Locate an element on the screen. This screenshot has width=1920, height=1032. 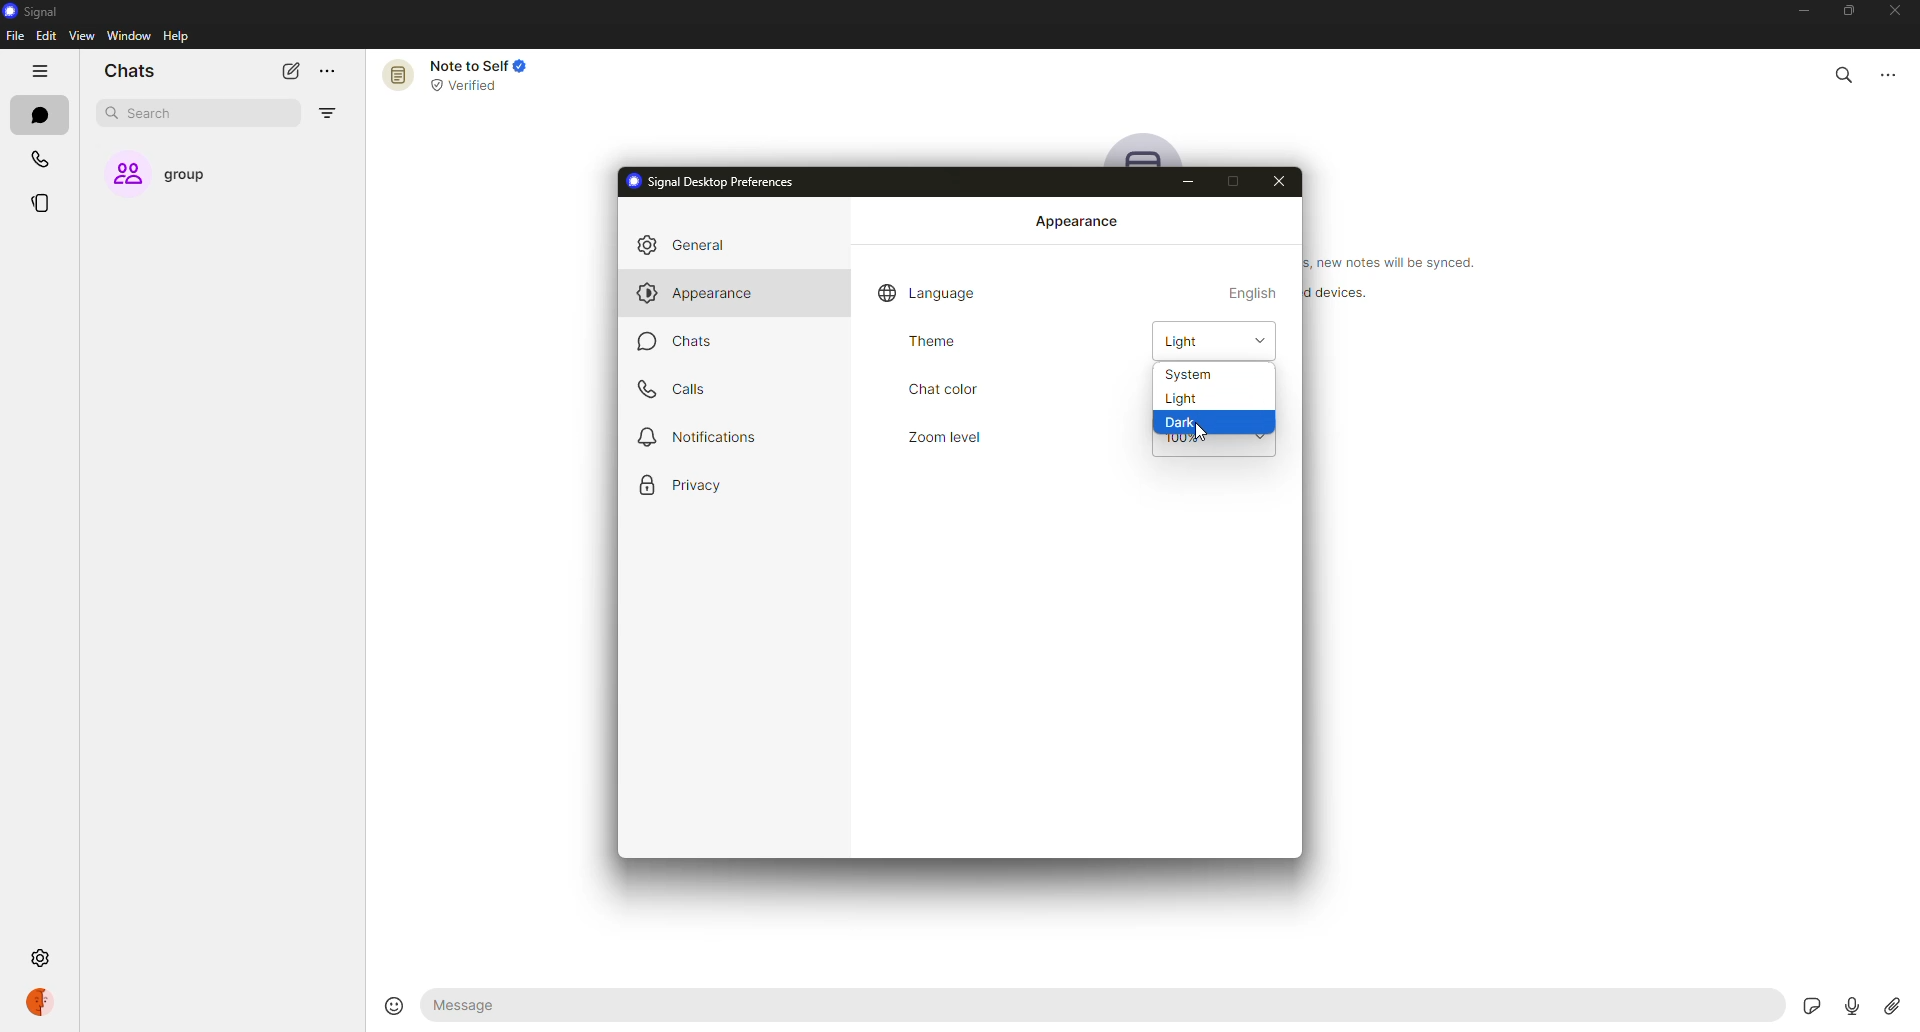
stories is located at coordinates (46, 203).